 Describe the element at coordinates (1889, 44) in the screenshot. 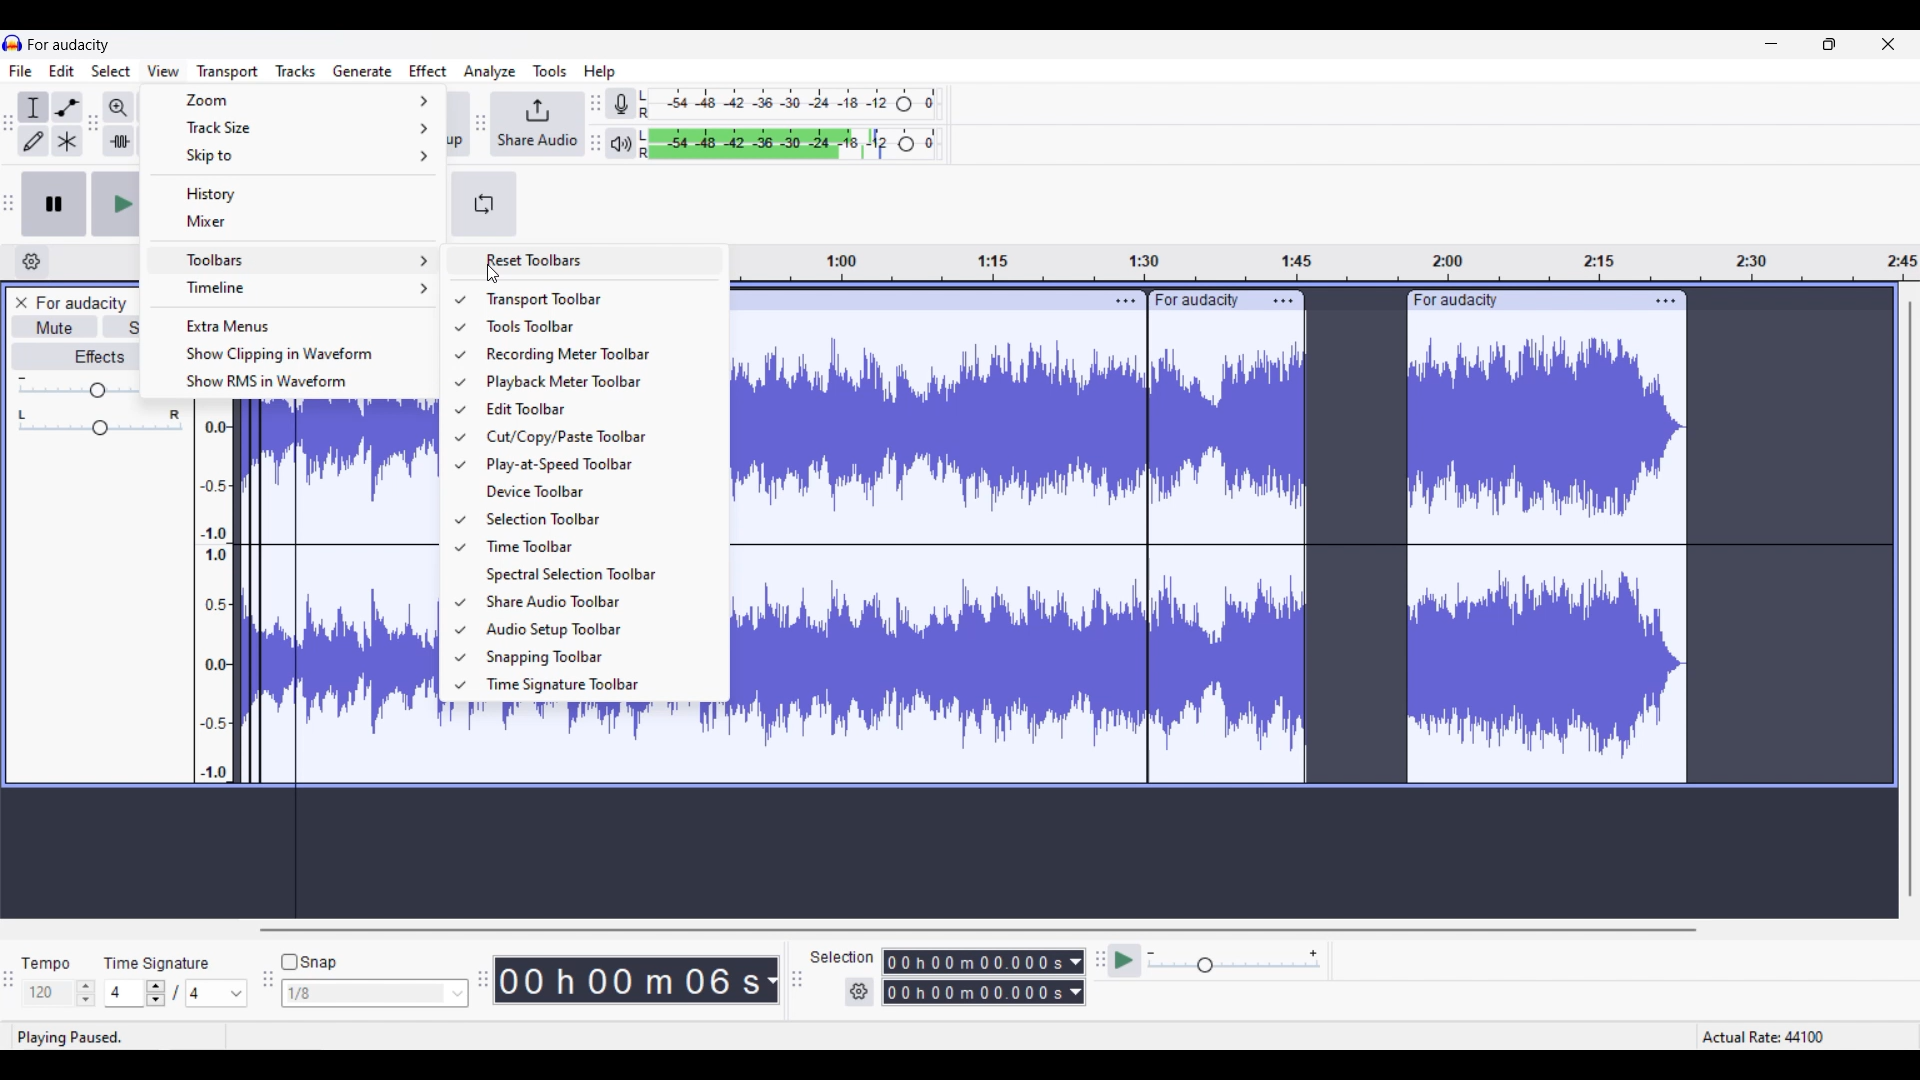

I see `Close interface` at that location.